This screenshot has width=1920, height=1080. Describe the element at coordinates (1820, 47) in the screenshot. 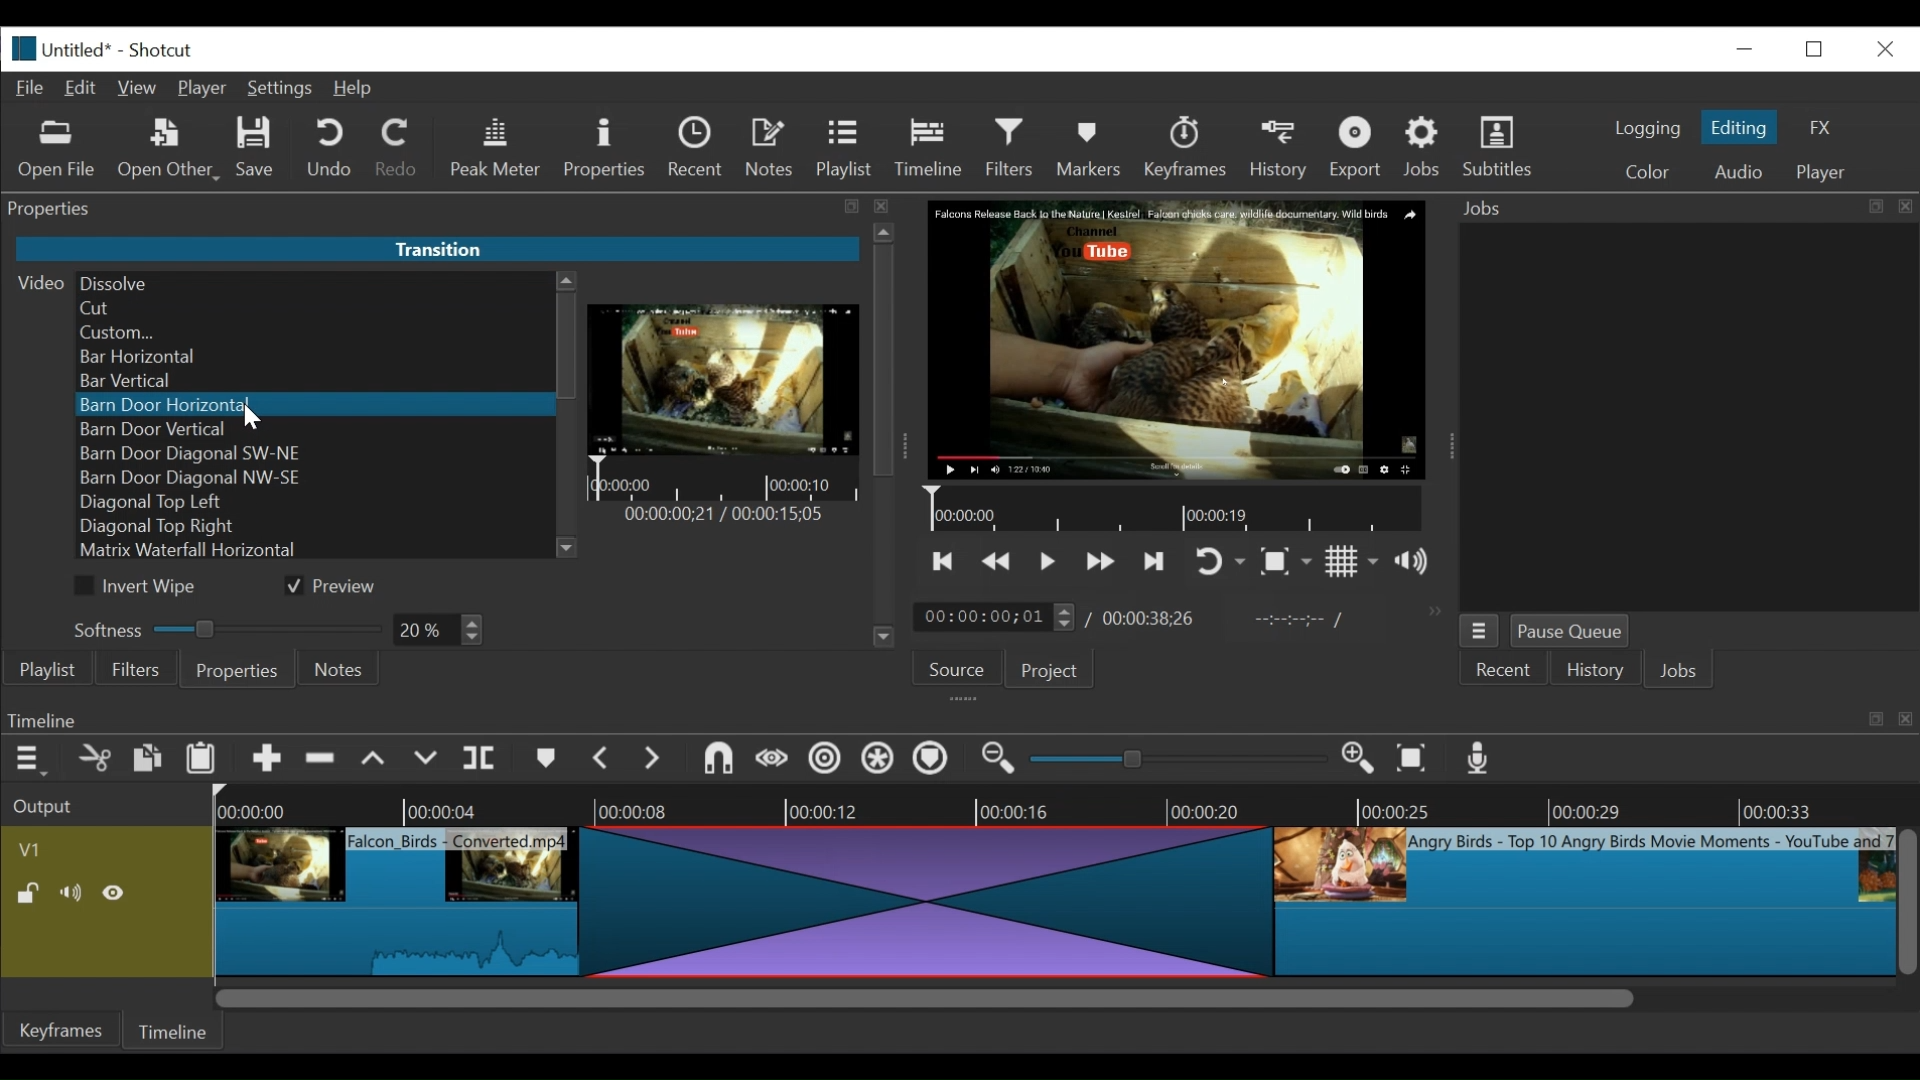

I see `restore` at that location.